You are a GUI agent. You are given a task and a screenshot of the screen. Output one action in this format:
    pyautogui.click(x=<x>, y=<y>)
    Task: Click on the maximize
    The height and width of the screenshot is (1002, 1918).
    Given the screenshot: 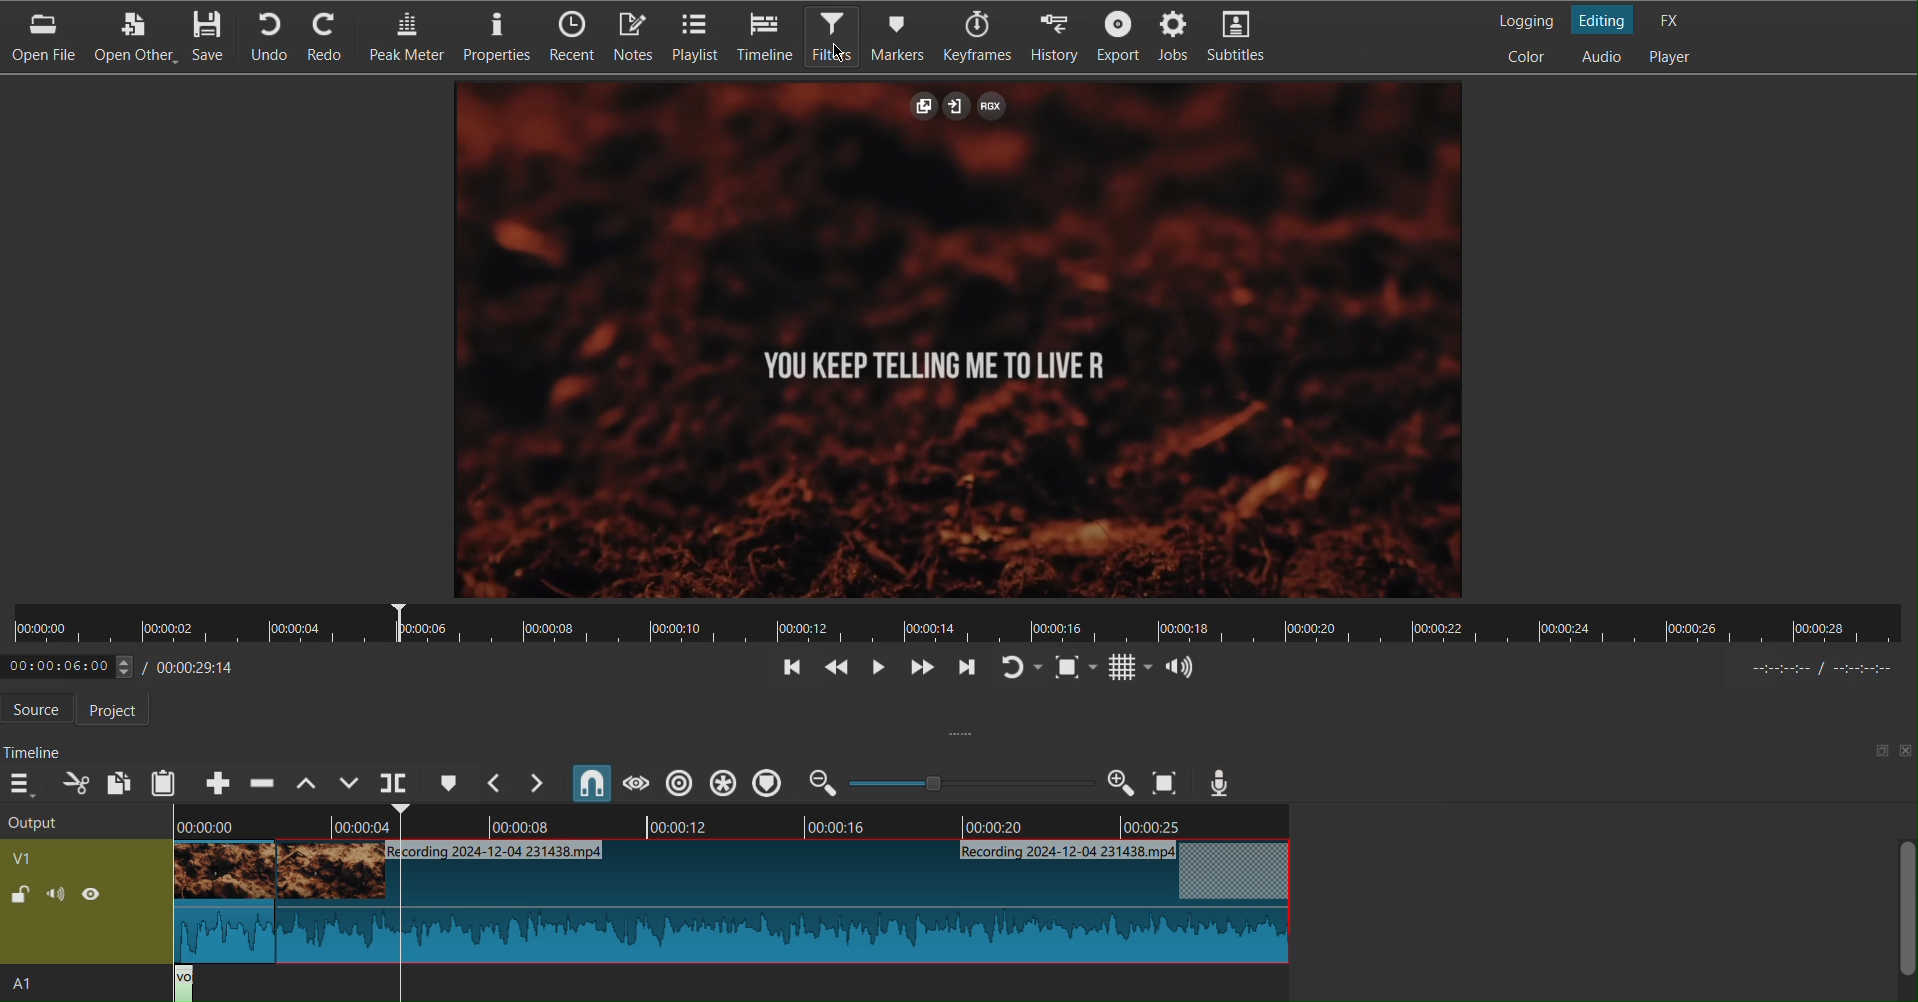 What is the action you would take?
    pyautogui.click(x=1872, y=750)
    